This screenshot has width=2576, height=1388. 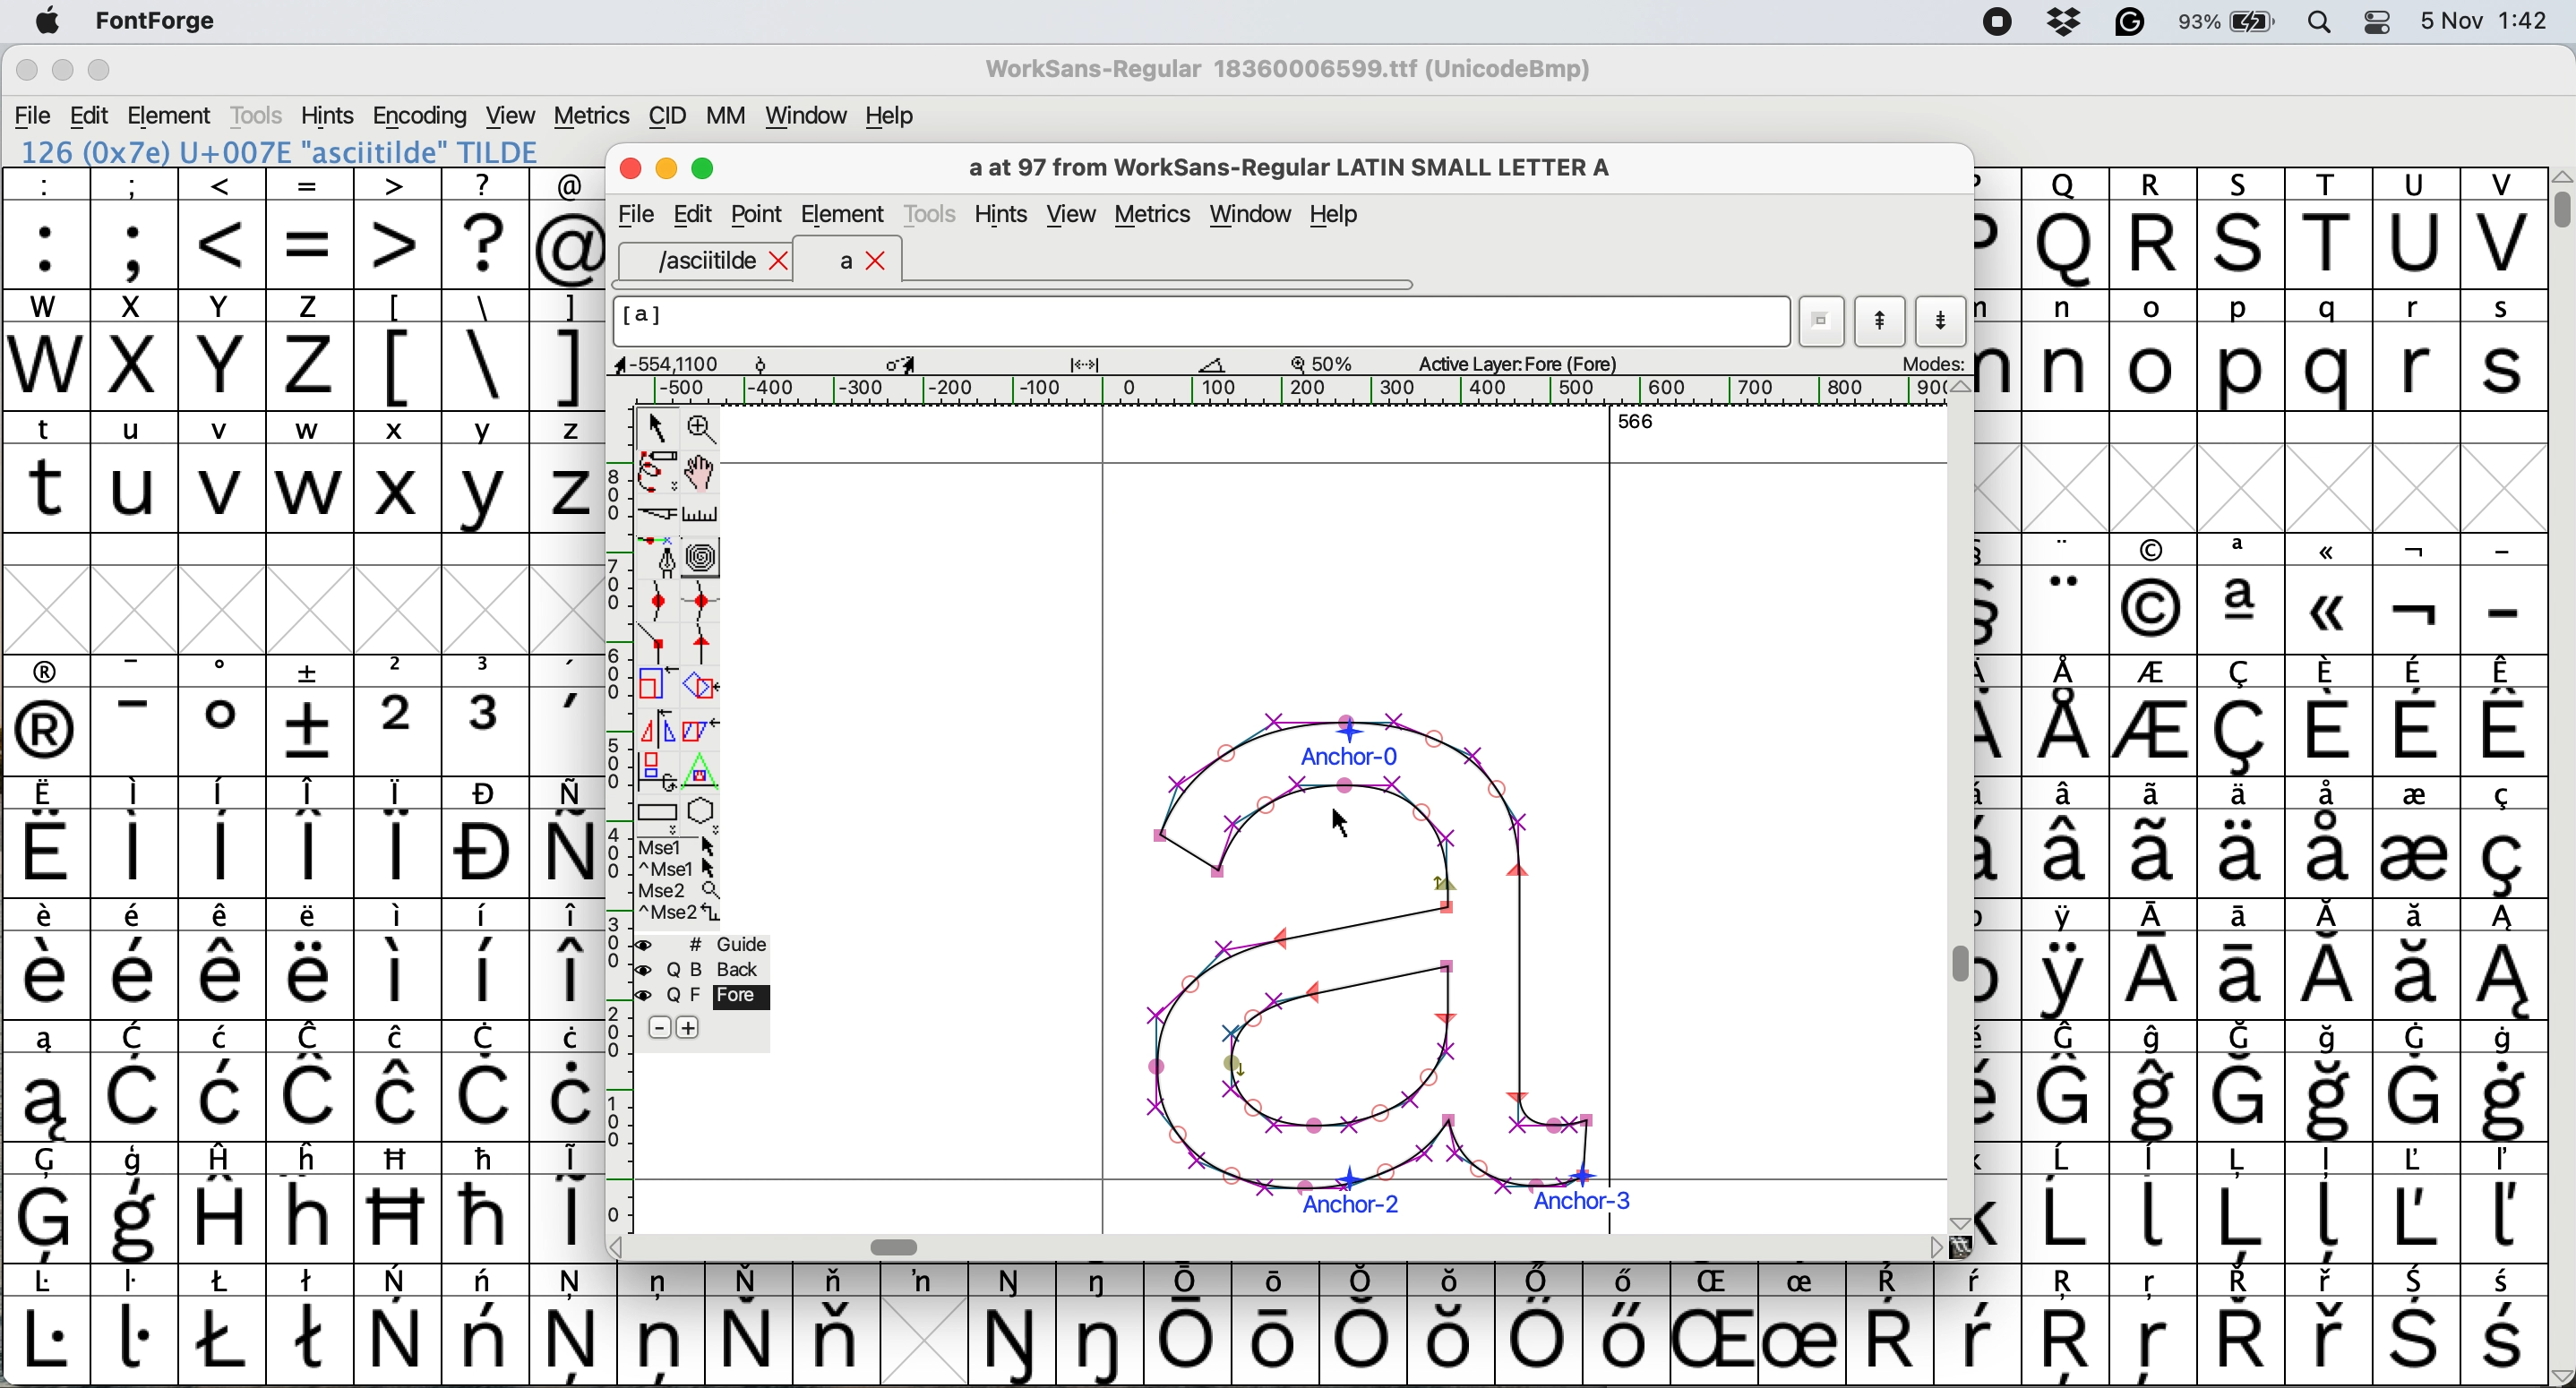 I want to click on symbol, so click(x=2067, y=595).